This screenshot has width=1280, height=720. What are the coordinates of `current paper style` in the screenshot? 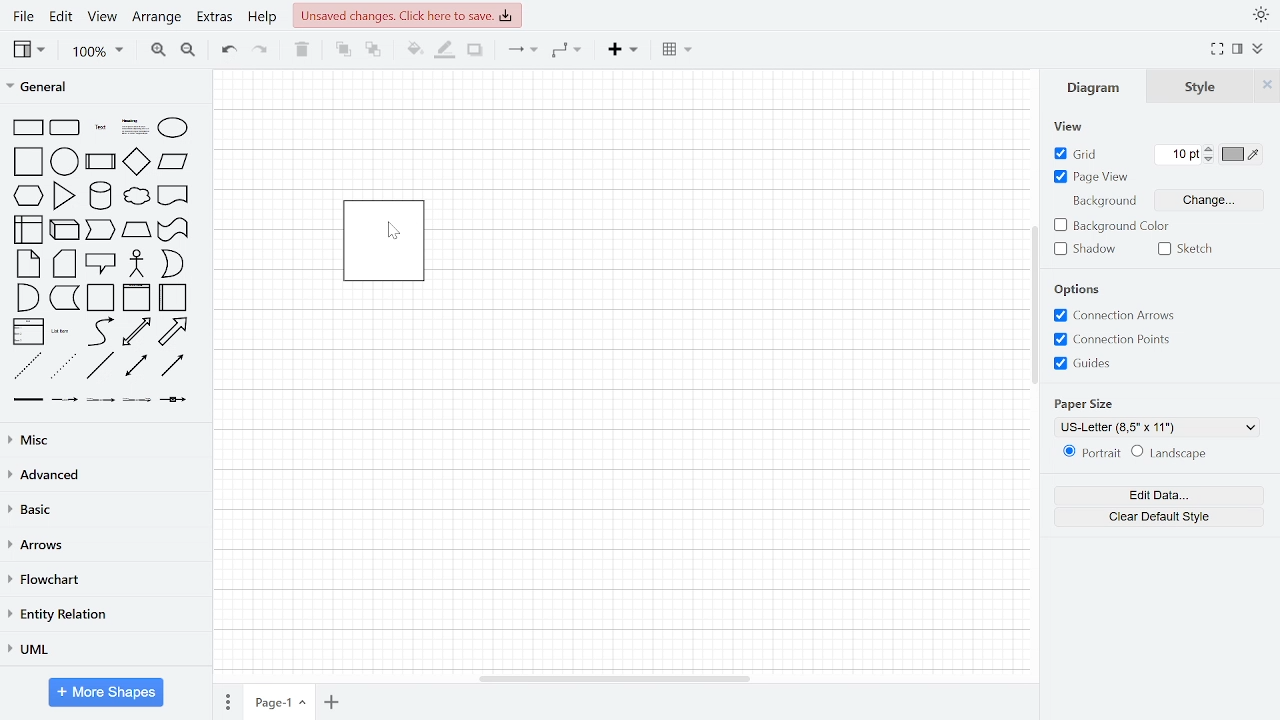 It's located at (1160, 427).